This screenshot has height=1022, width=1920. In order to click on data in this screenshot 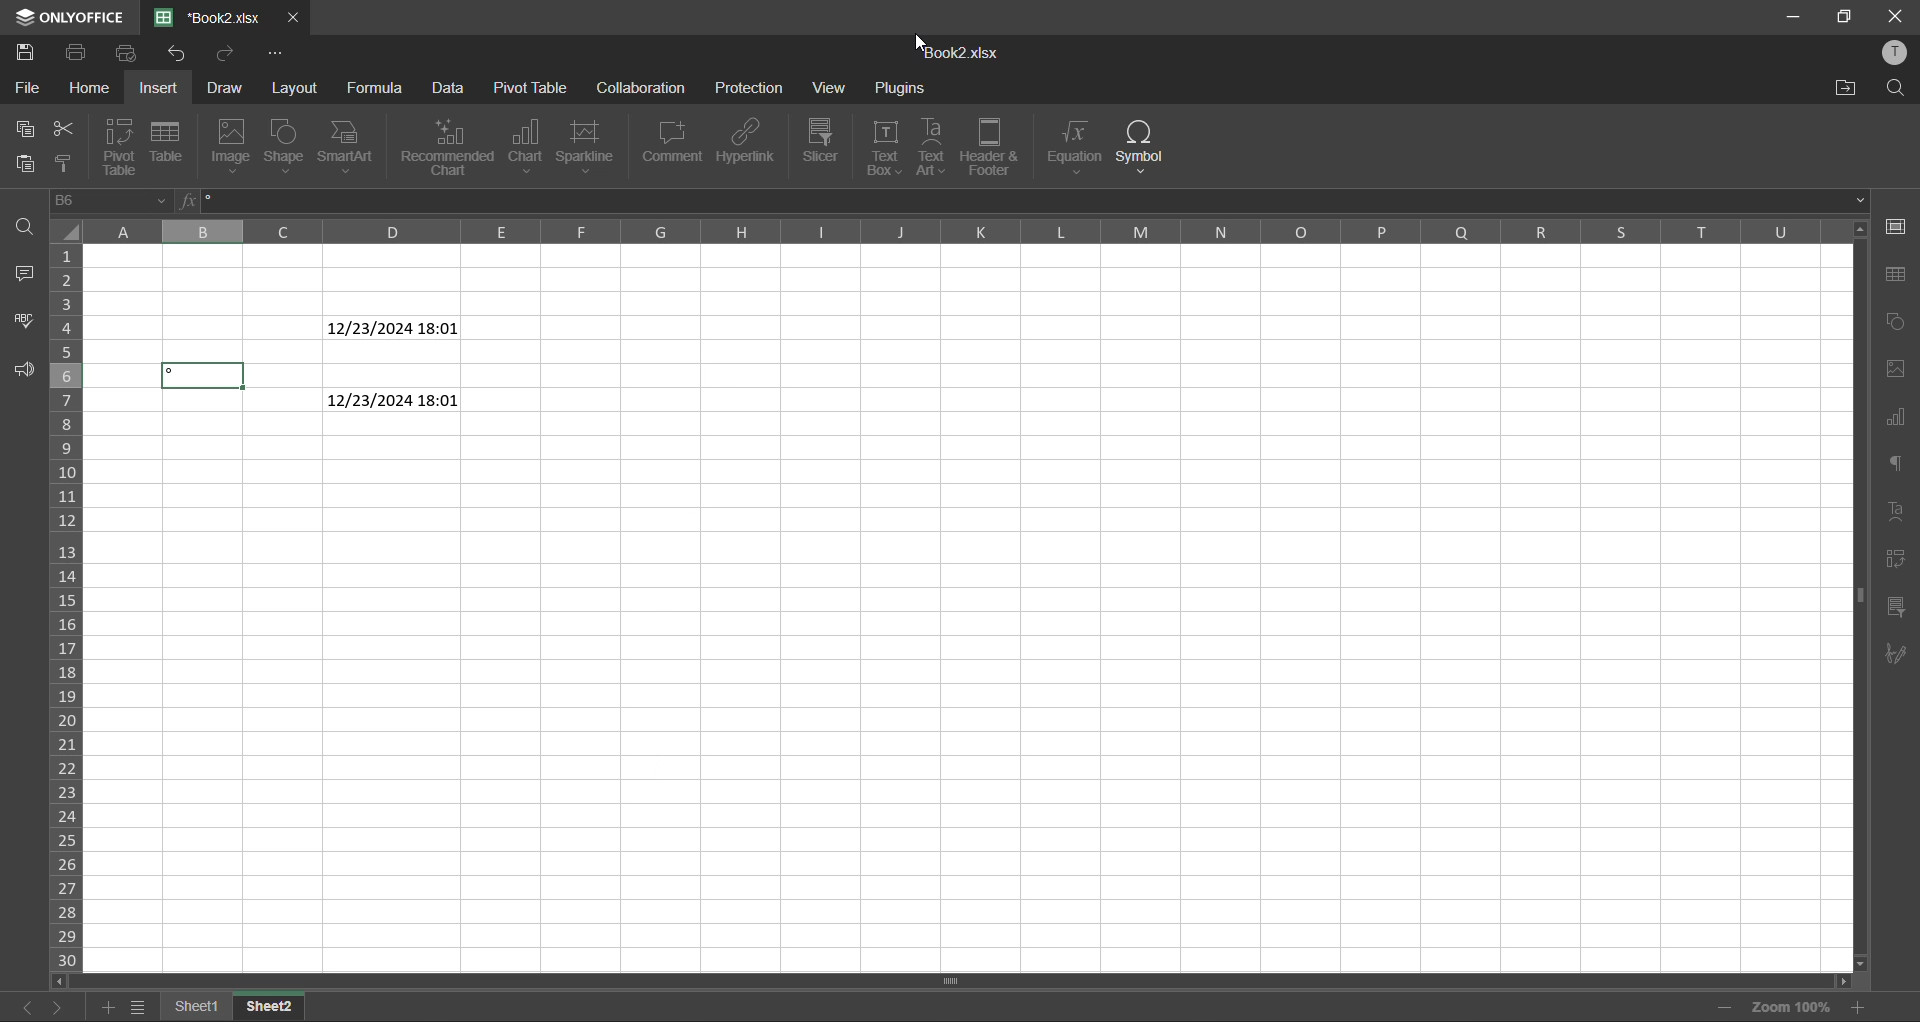, I will do `click(450, 89)`.